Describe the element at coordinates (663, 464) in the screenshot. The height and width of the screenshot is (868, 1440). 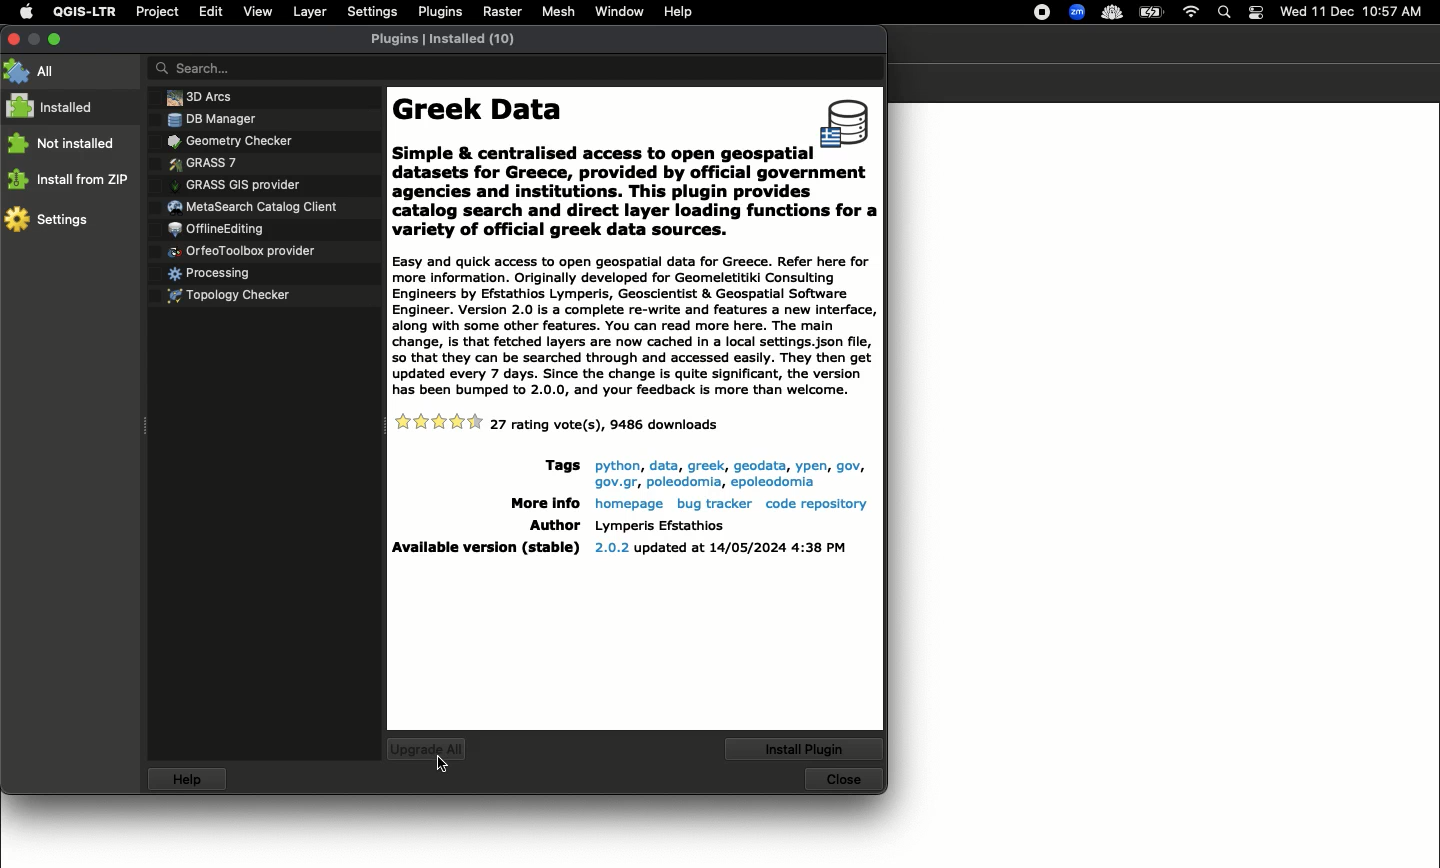
I see `data` at that location.